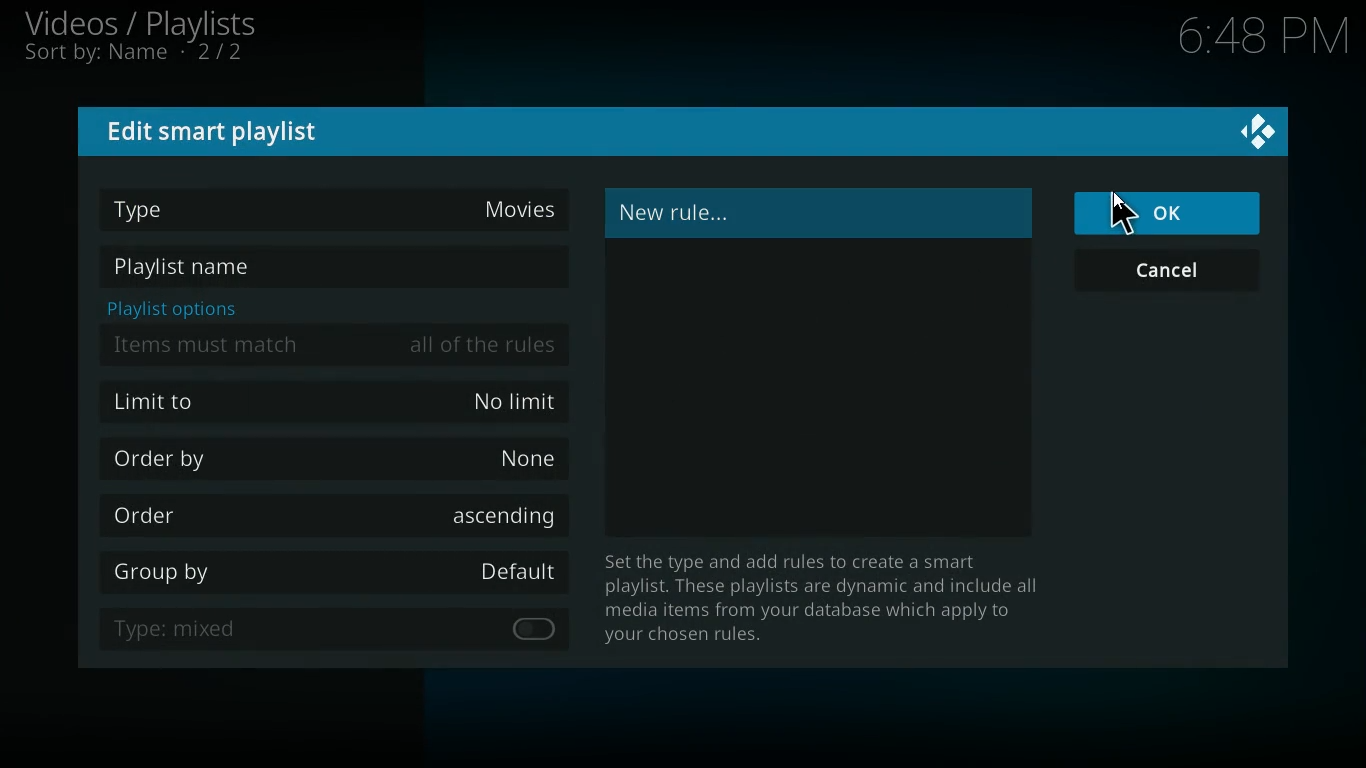  What do you see at coordinates (167, 308) in the screenshot?
I see `options` at bounding box center [167, 308].